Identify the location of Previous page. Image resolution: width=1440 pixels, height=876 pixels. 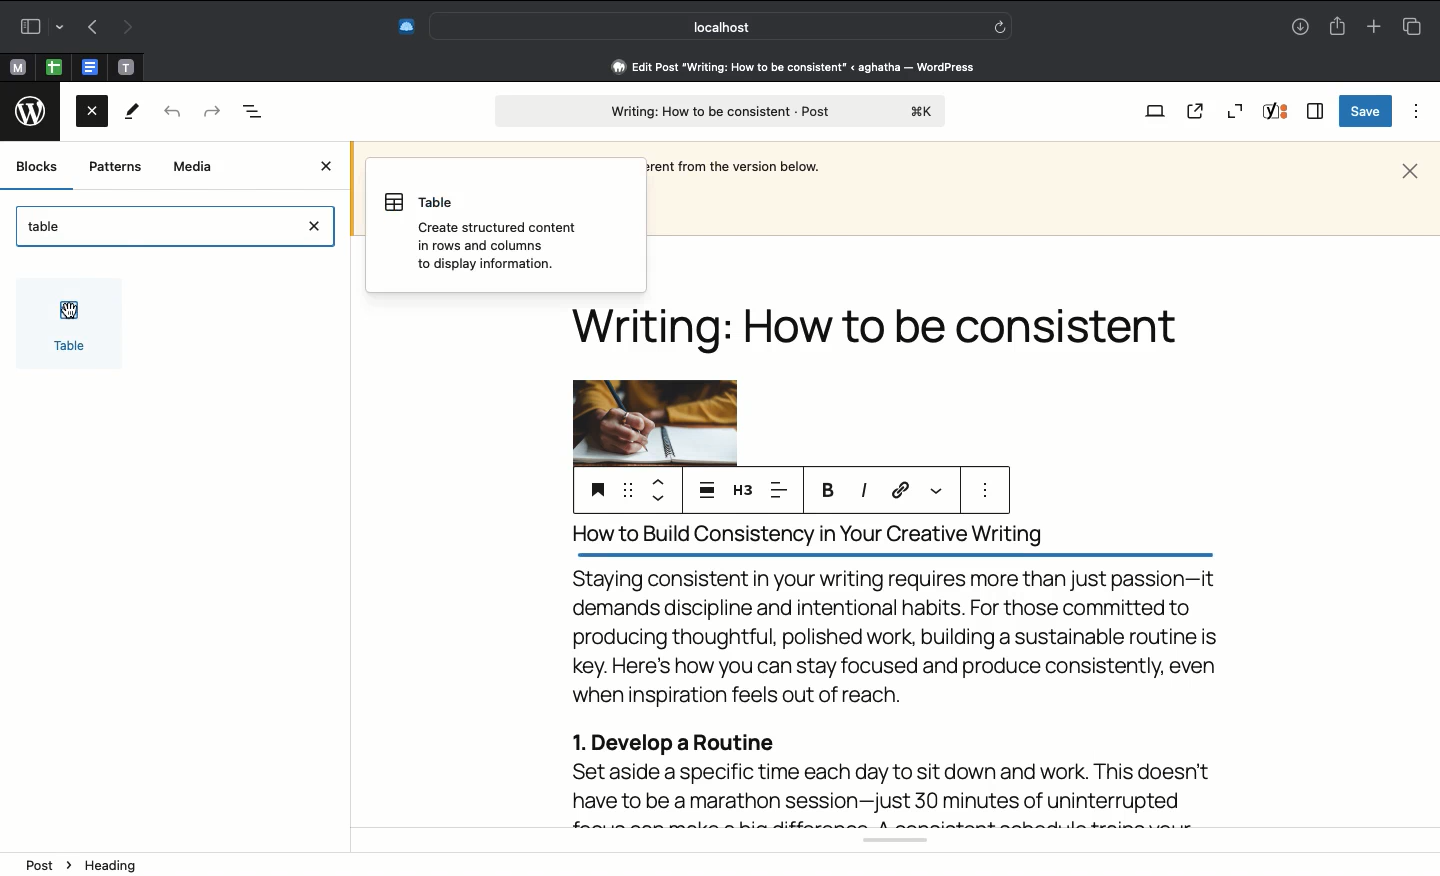
(89, 29).